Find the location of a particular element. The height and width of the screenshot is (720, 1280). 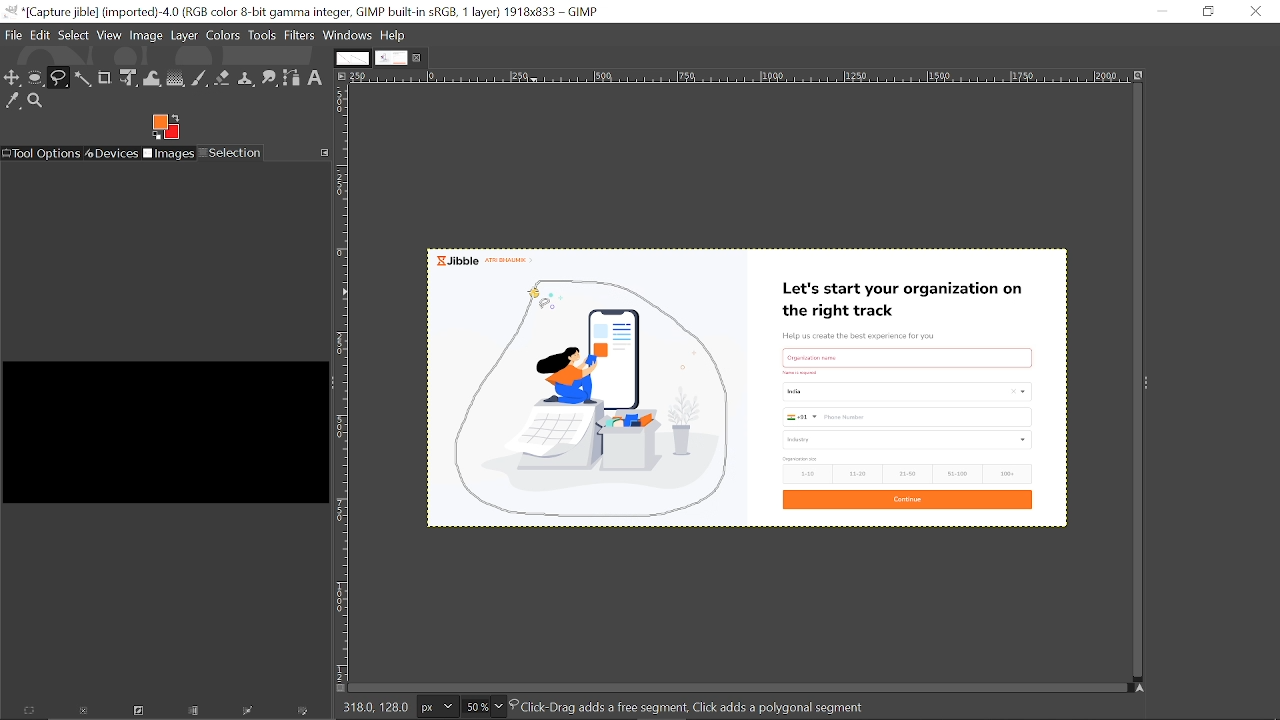

Dismiss this selection is located at coordinates (82, 713).